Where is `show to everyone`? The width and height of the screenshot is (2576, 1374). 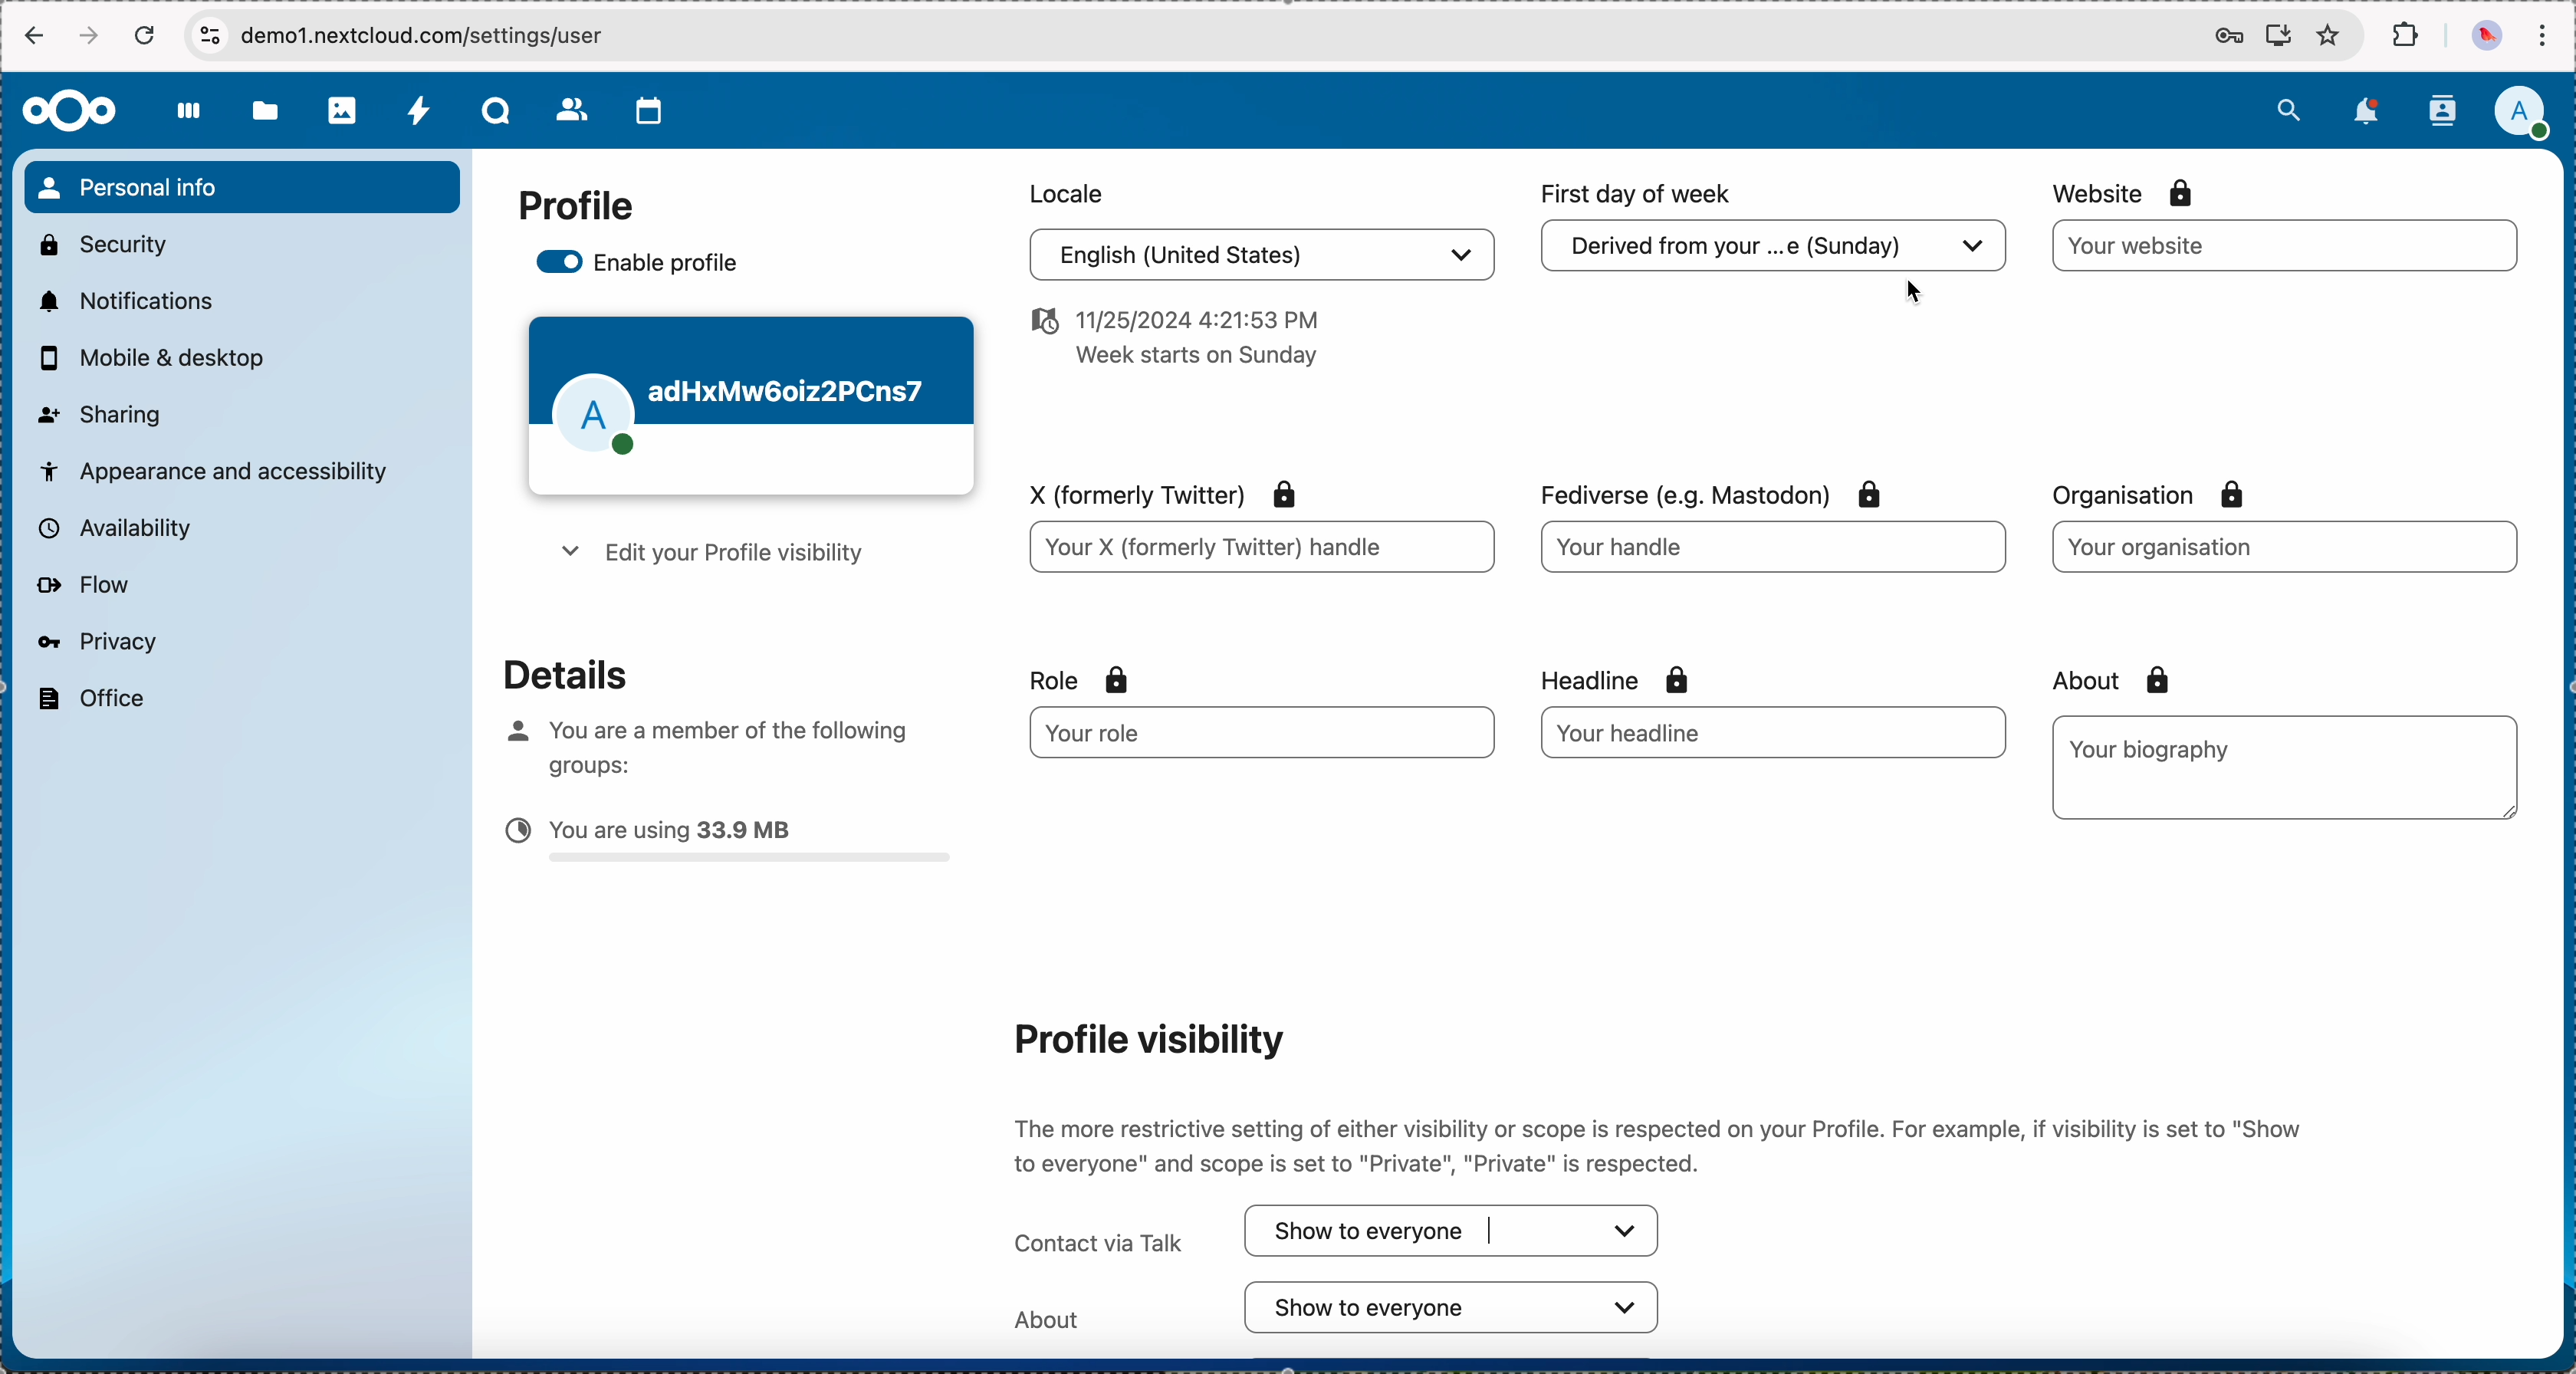 show to everyone is located at coordinates (1465, 1233).